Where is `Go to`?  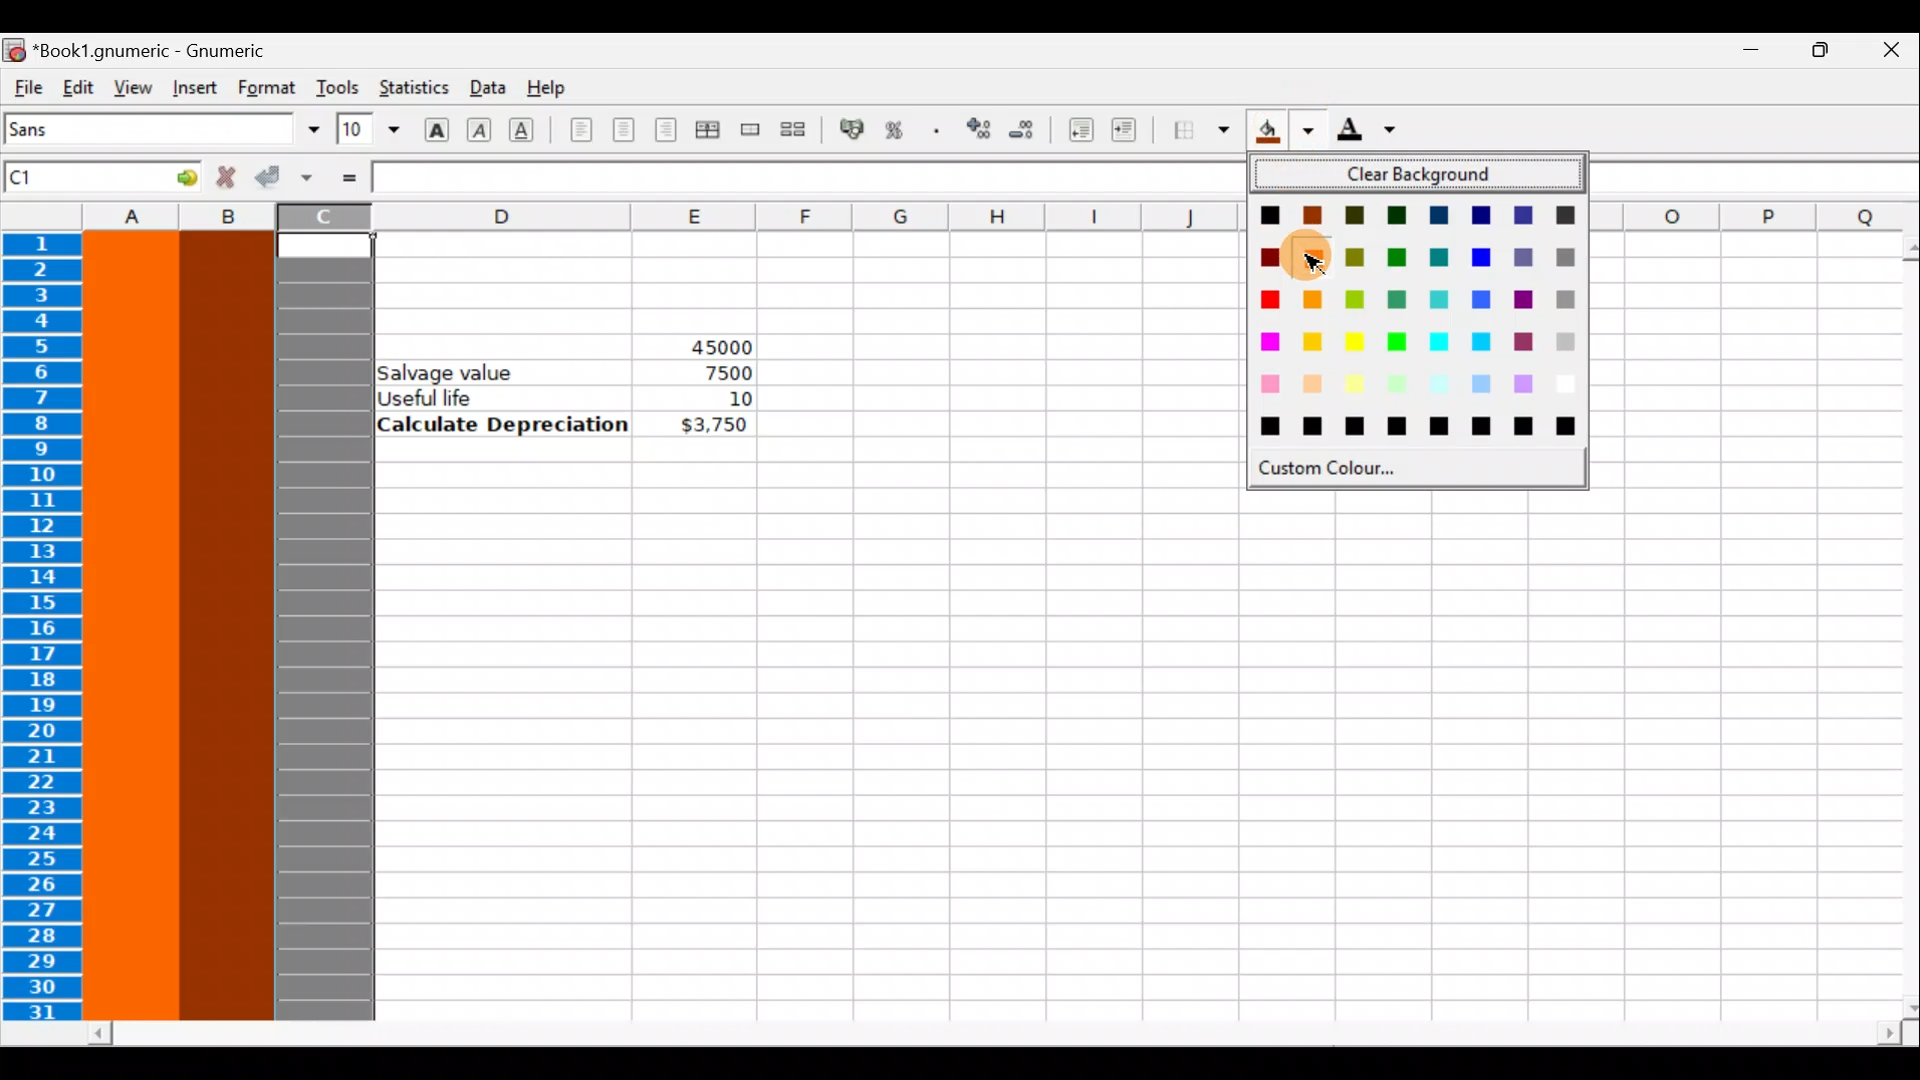
Go to is located at coordinates (173, 176).